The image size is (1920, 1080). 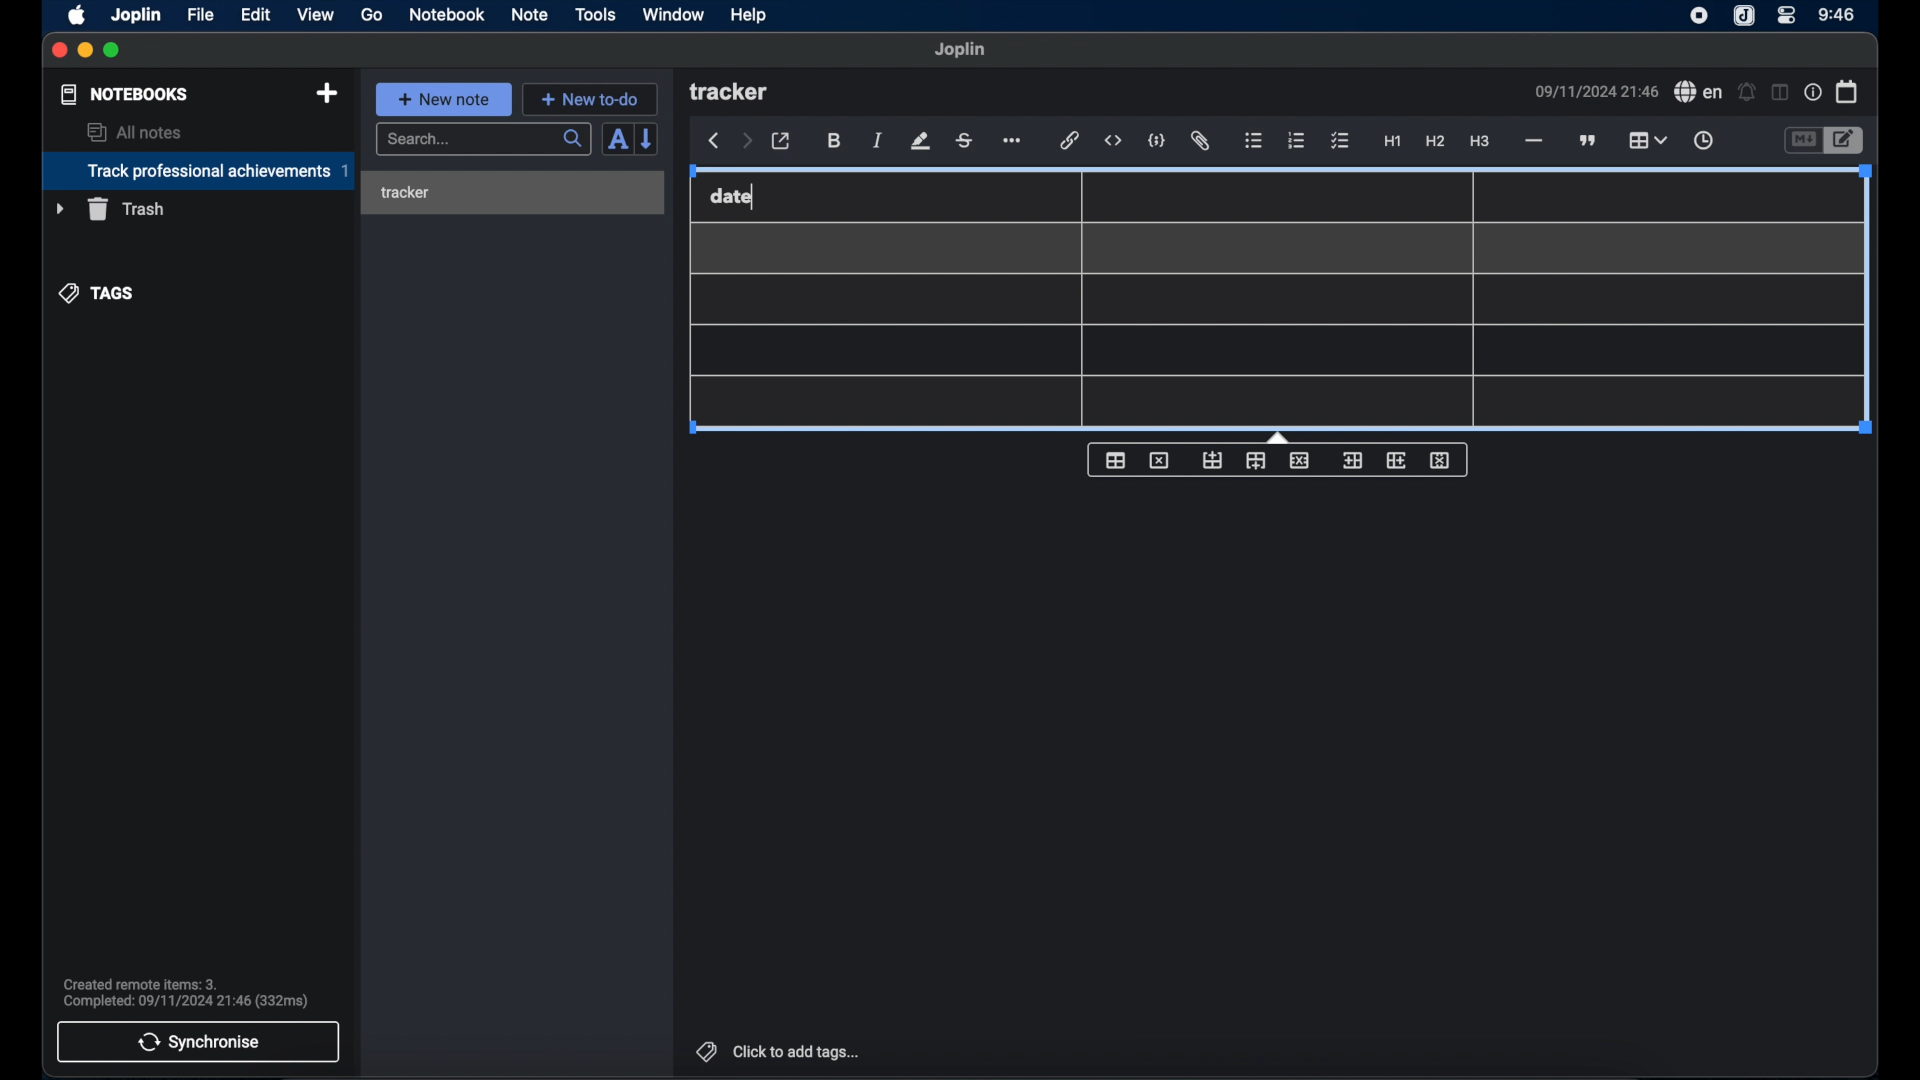 What do you see at coordinates (1847, 91) in the screenshot?
I see `calendar` at bounding box center [1847, 91].